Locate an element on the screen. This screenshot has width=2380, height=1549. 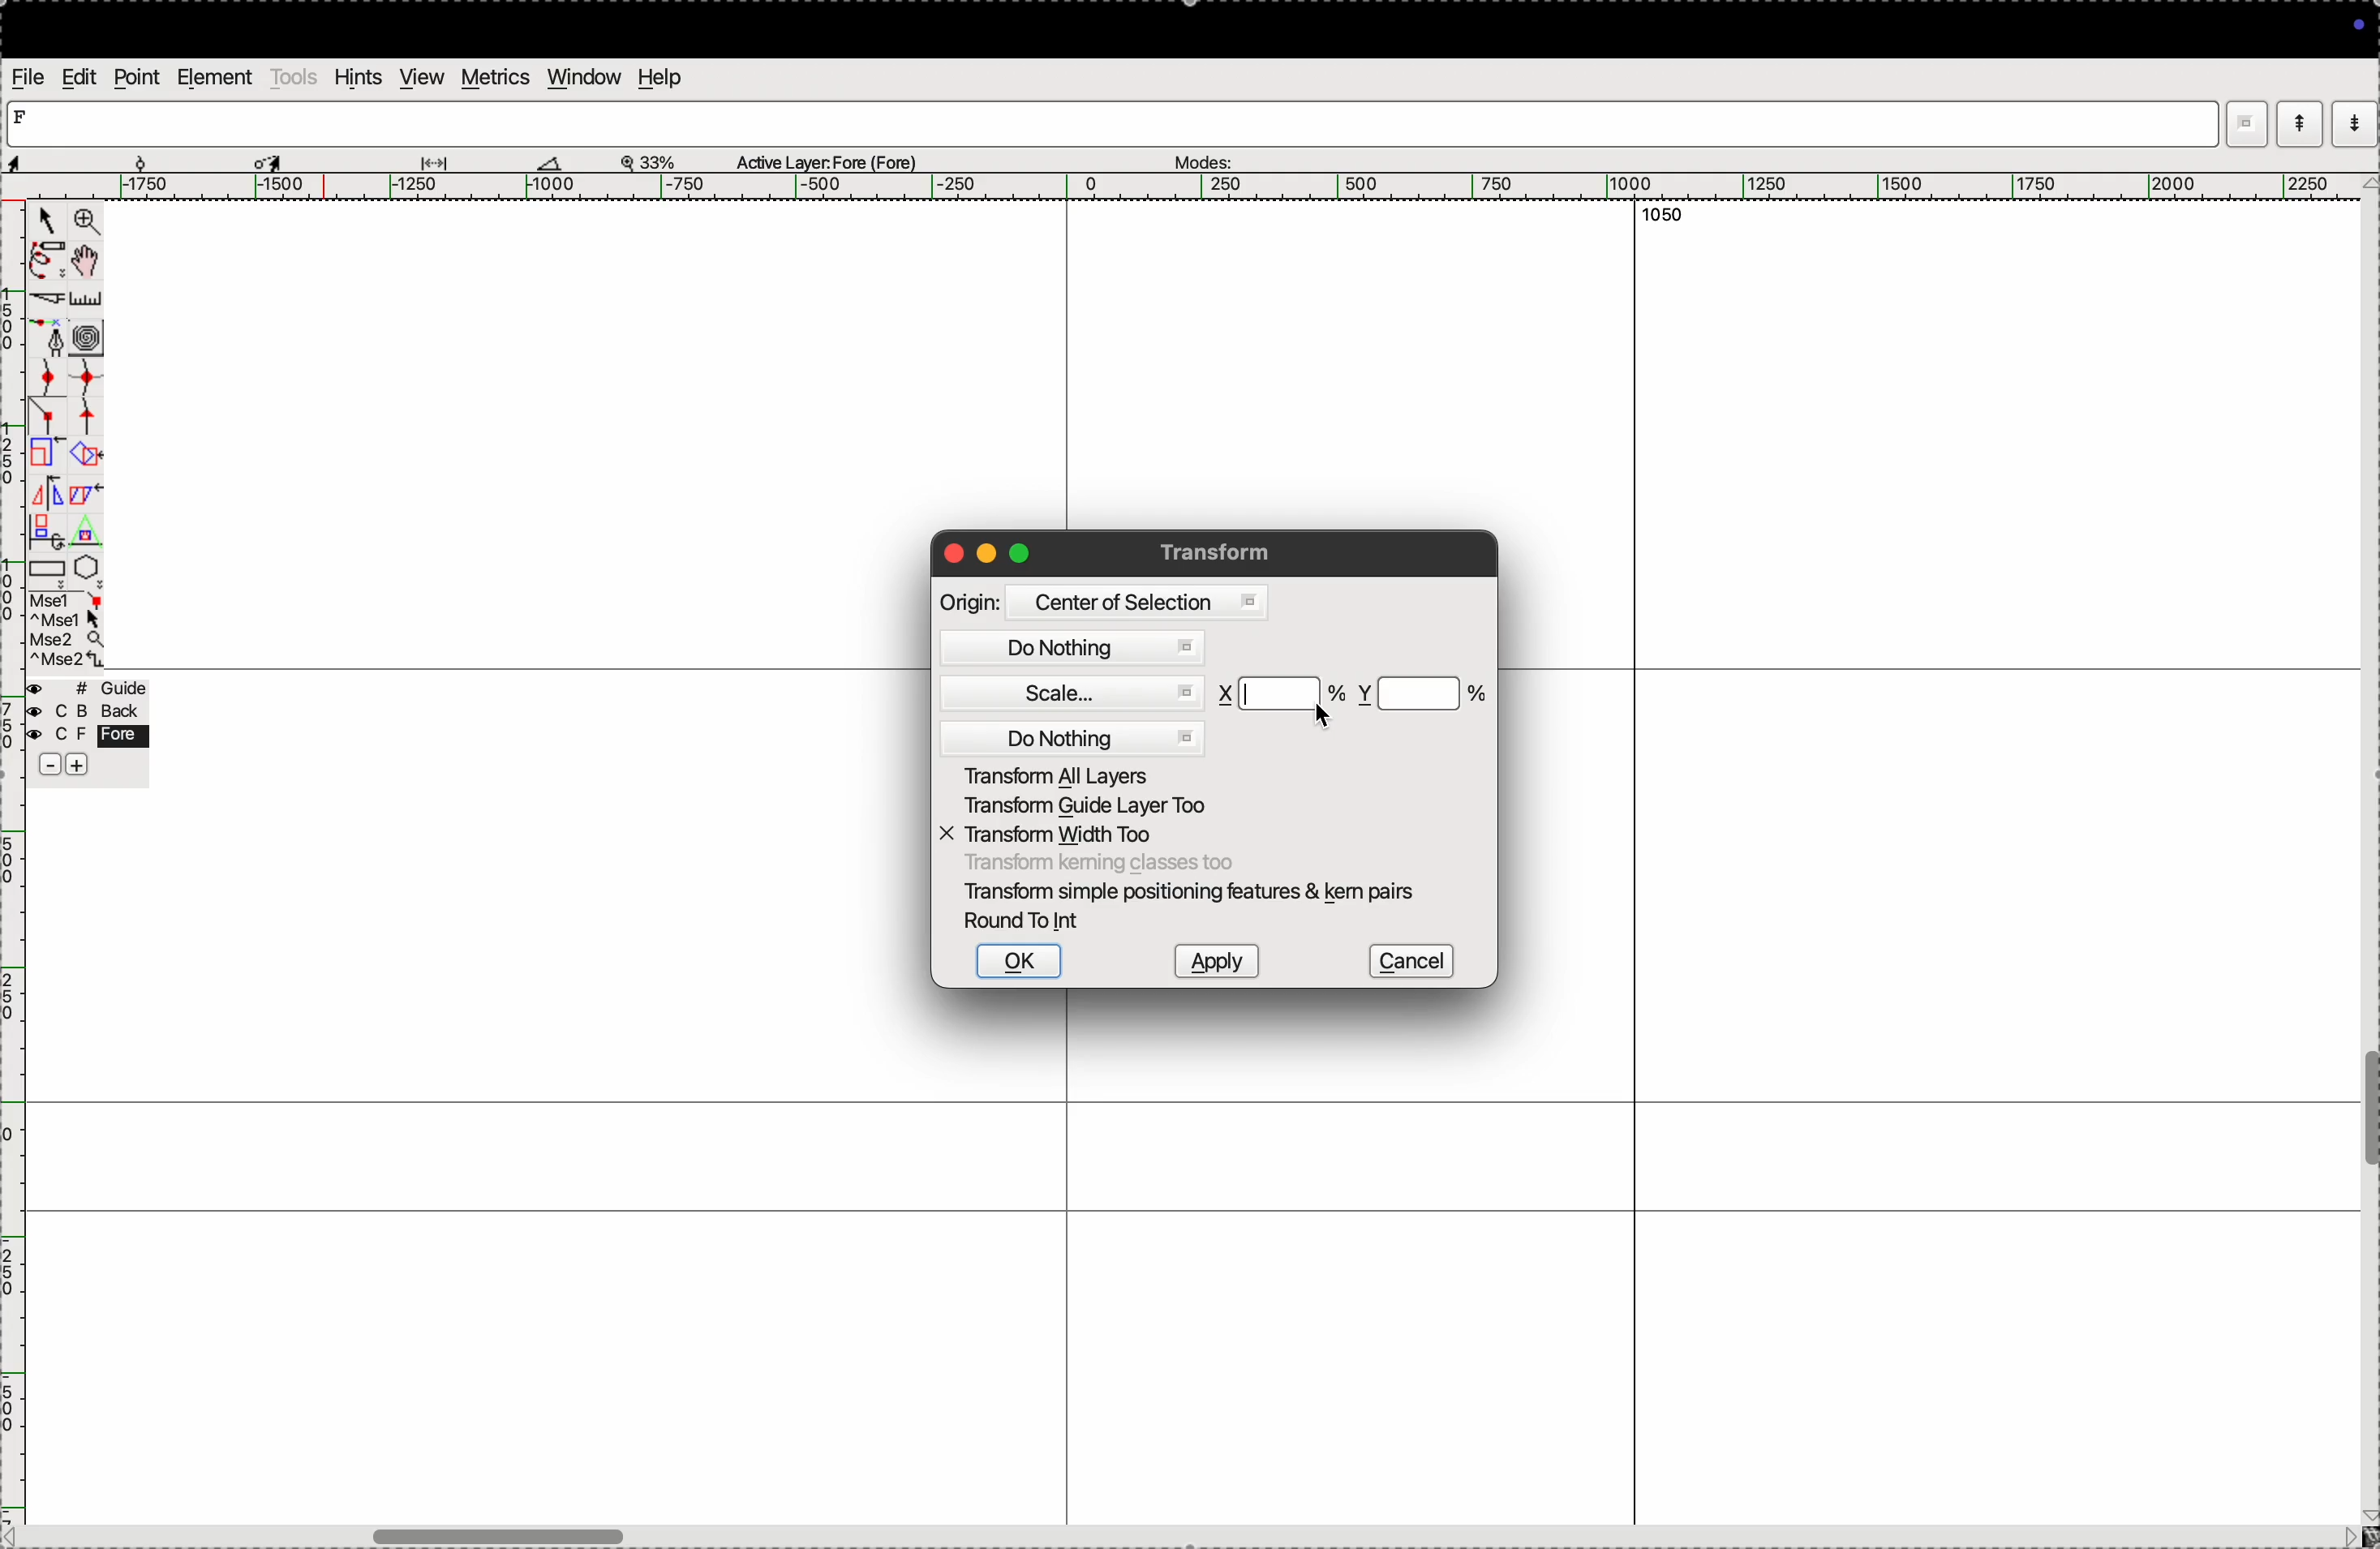
toogle is located at coordinates (2369, 1115).